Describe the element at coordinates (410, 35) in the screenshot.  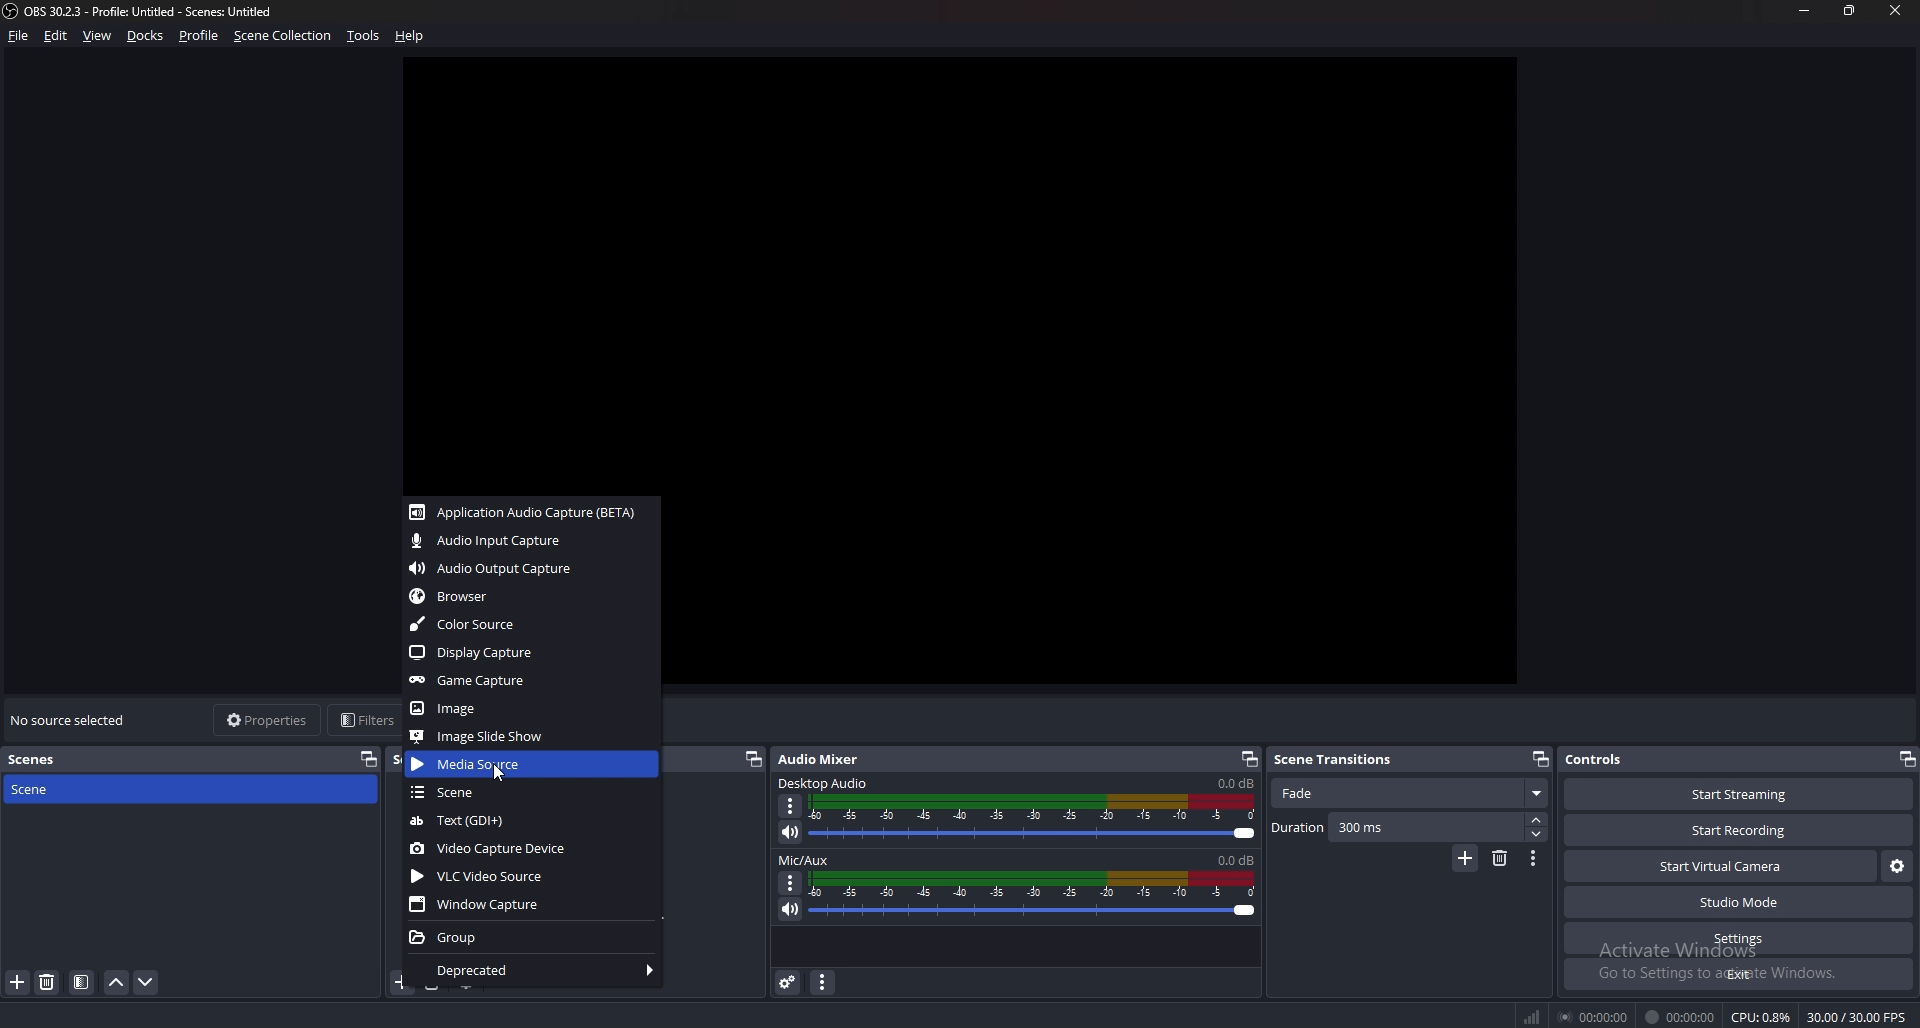
I see `help` at that location.